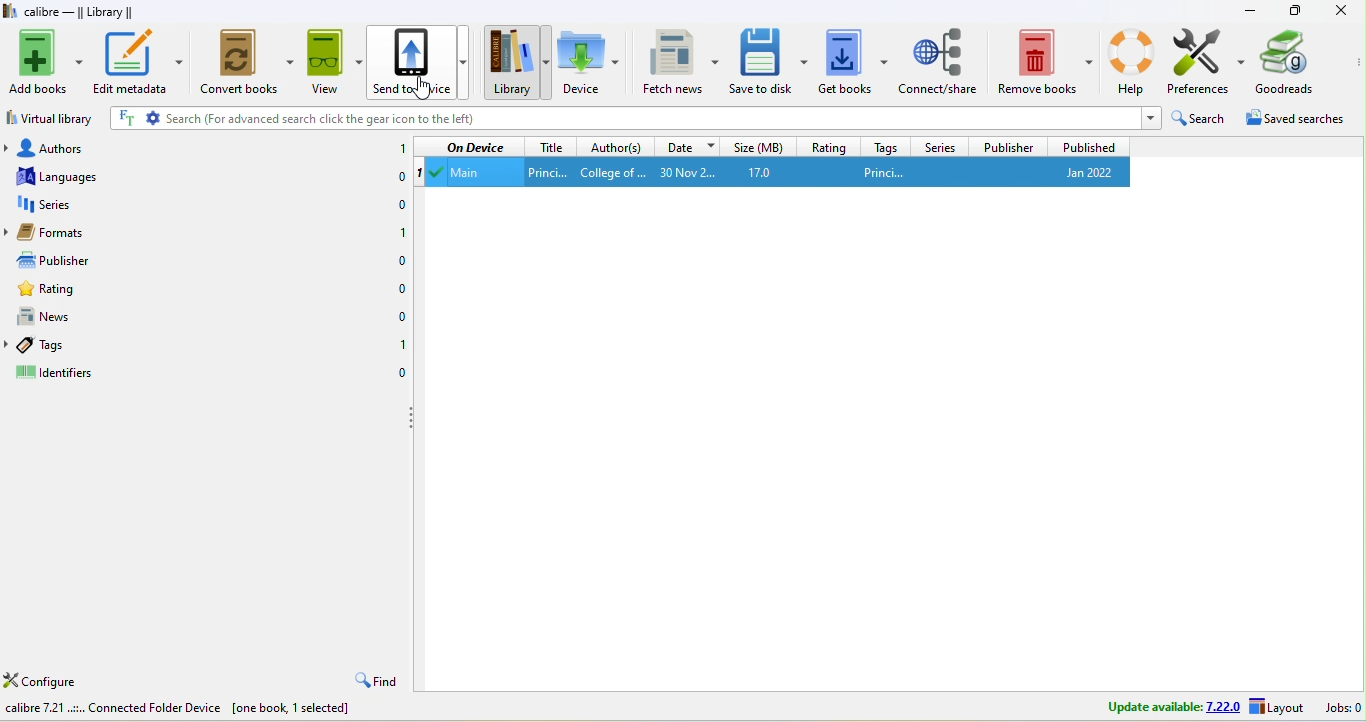  I want to click on 1, so click(392, 235).